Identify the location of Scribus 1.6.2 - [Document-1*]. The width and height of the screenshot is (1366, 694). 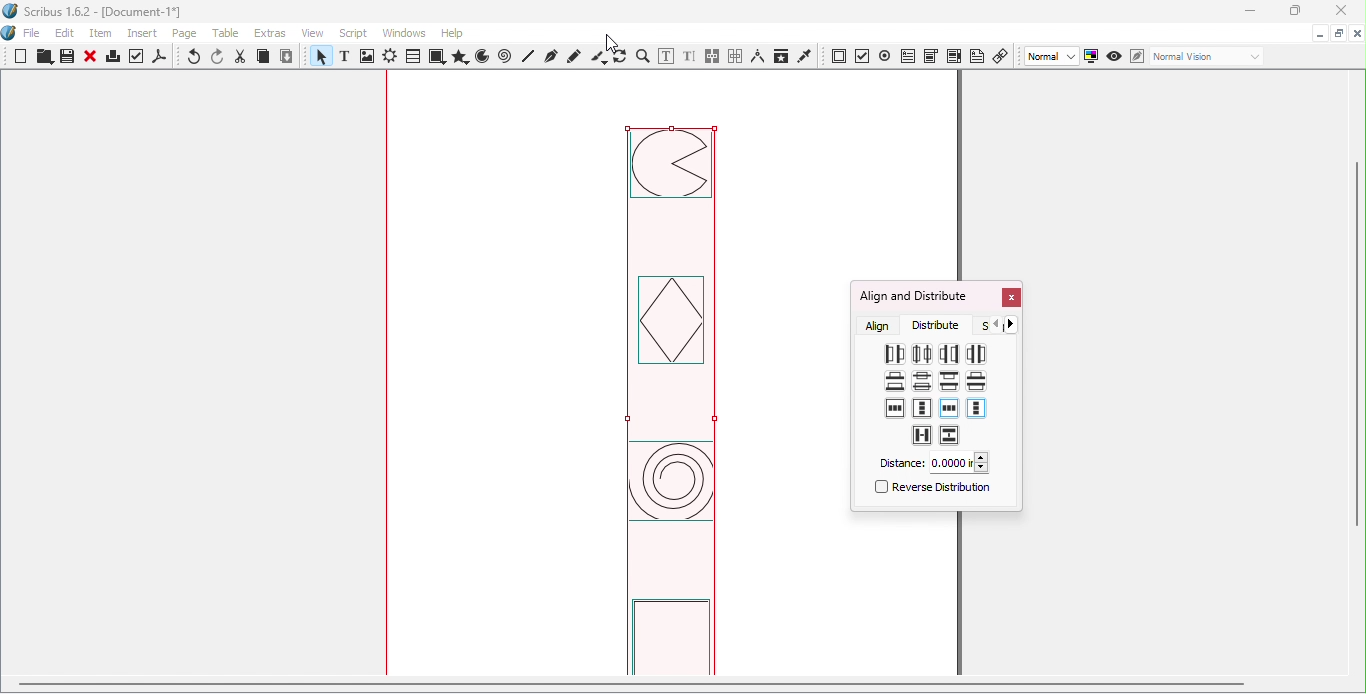
(101, 13).